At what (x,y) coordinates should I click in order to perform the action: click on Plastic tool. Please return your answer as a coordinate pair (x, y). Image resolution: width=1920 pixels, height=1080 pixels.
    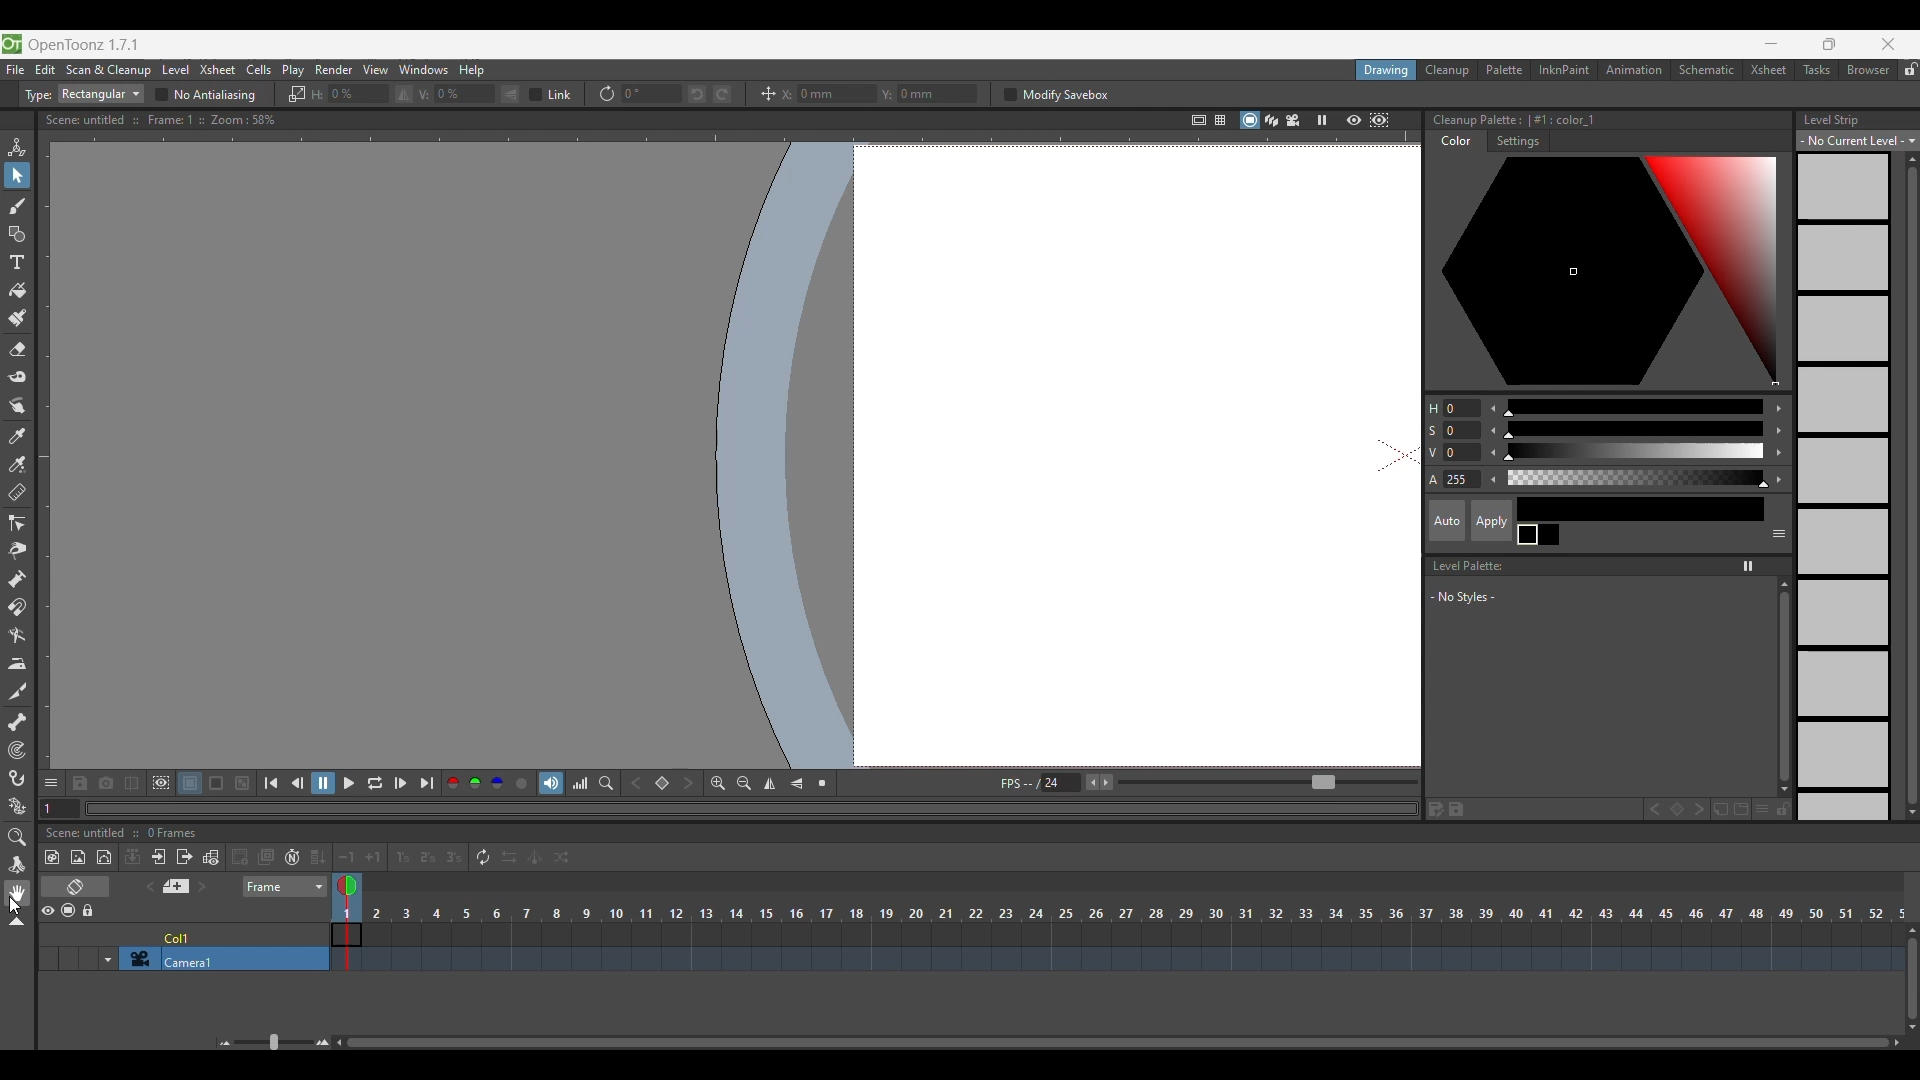
    Looking at the image, I should click on (17, 806).